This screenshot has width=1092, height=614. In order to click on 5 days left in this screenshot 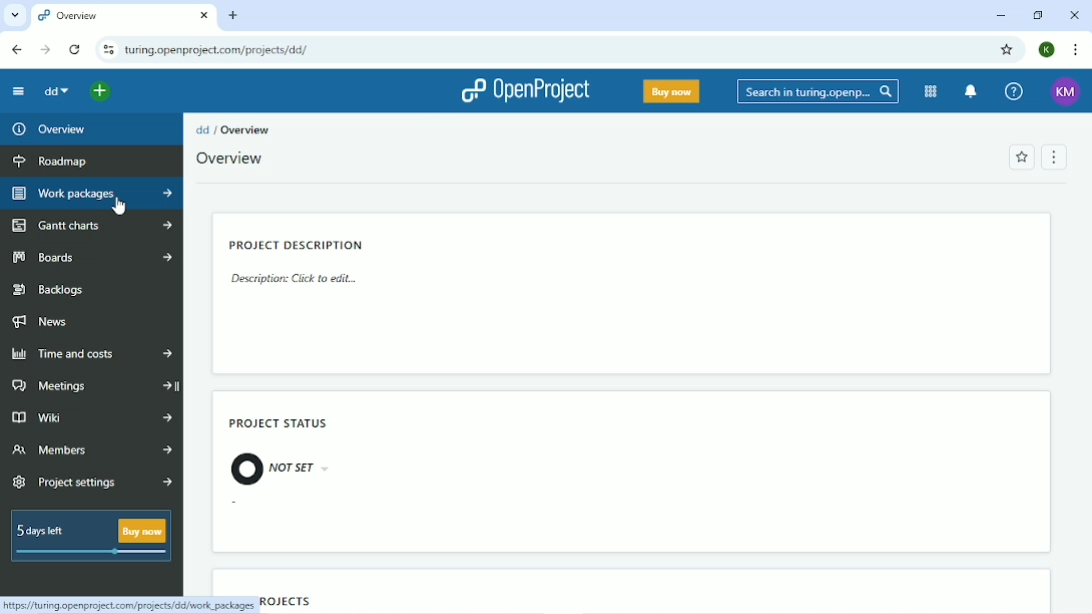, I will do `click(92, 538)`.